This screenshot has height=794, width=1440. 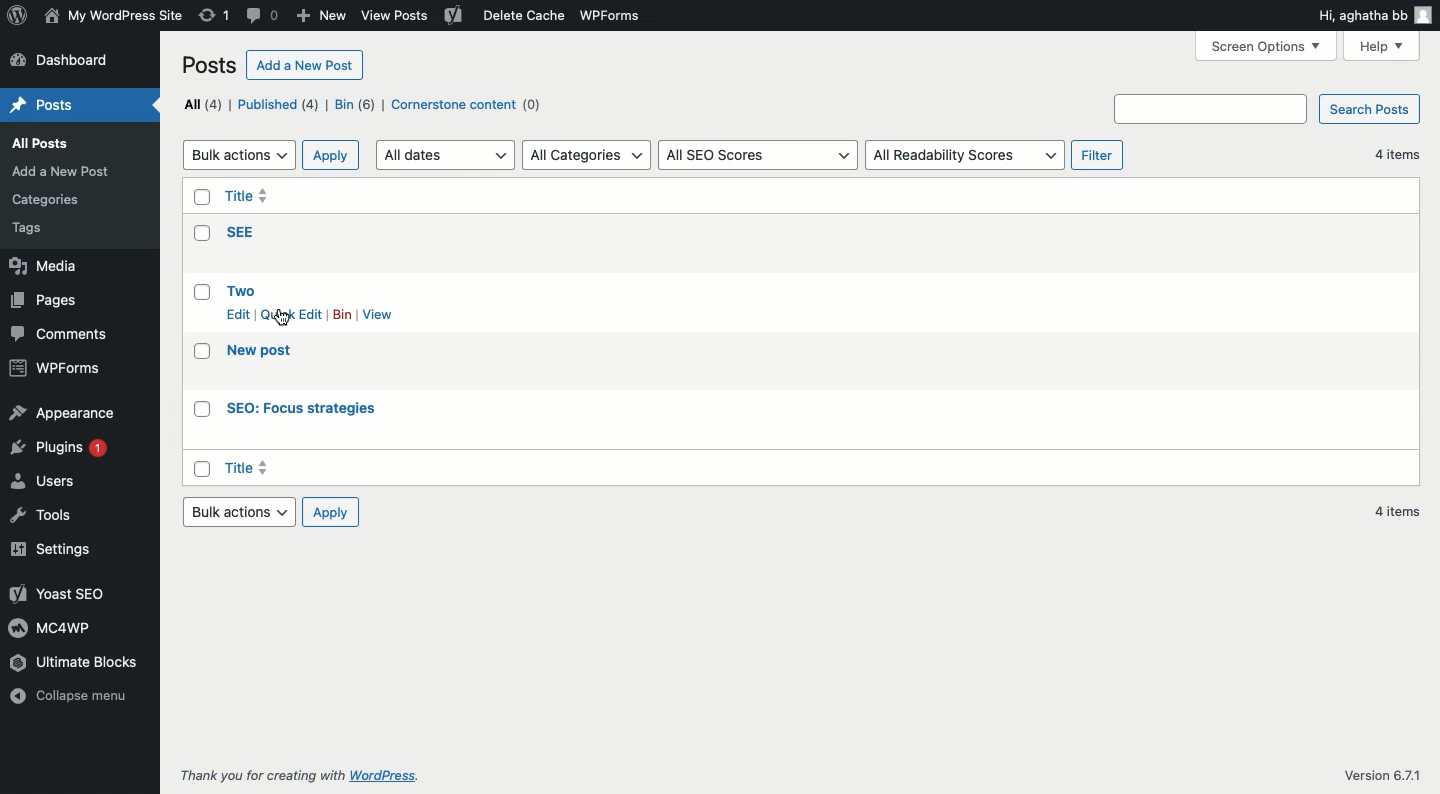 What do you see at coordinates (264, 14) in the screenshot?
I see `Comment` at bounding box center [264, 14].